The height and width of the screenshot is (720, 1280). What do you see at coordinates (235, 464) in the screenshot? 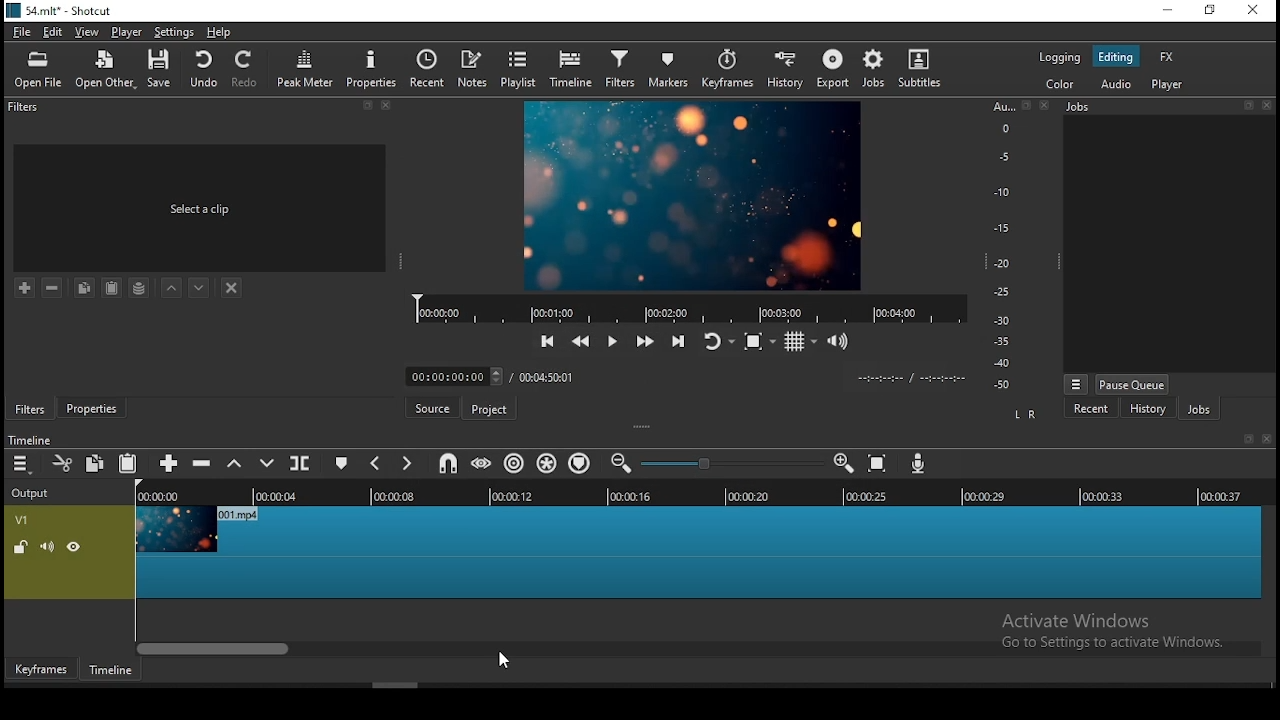
I see `lift` at bounding box center [235, 464].